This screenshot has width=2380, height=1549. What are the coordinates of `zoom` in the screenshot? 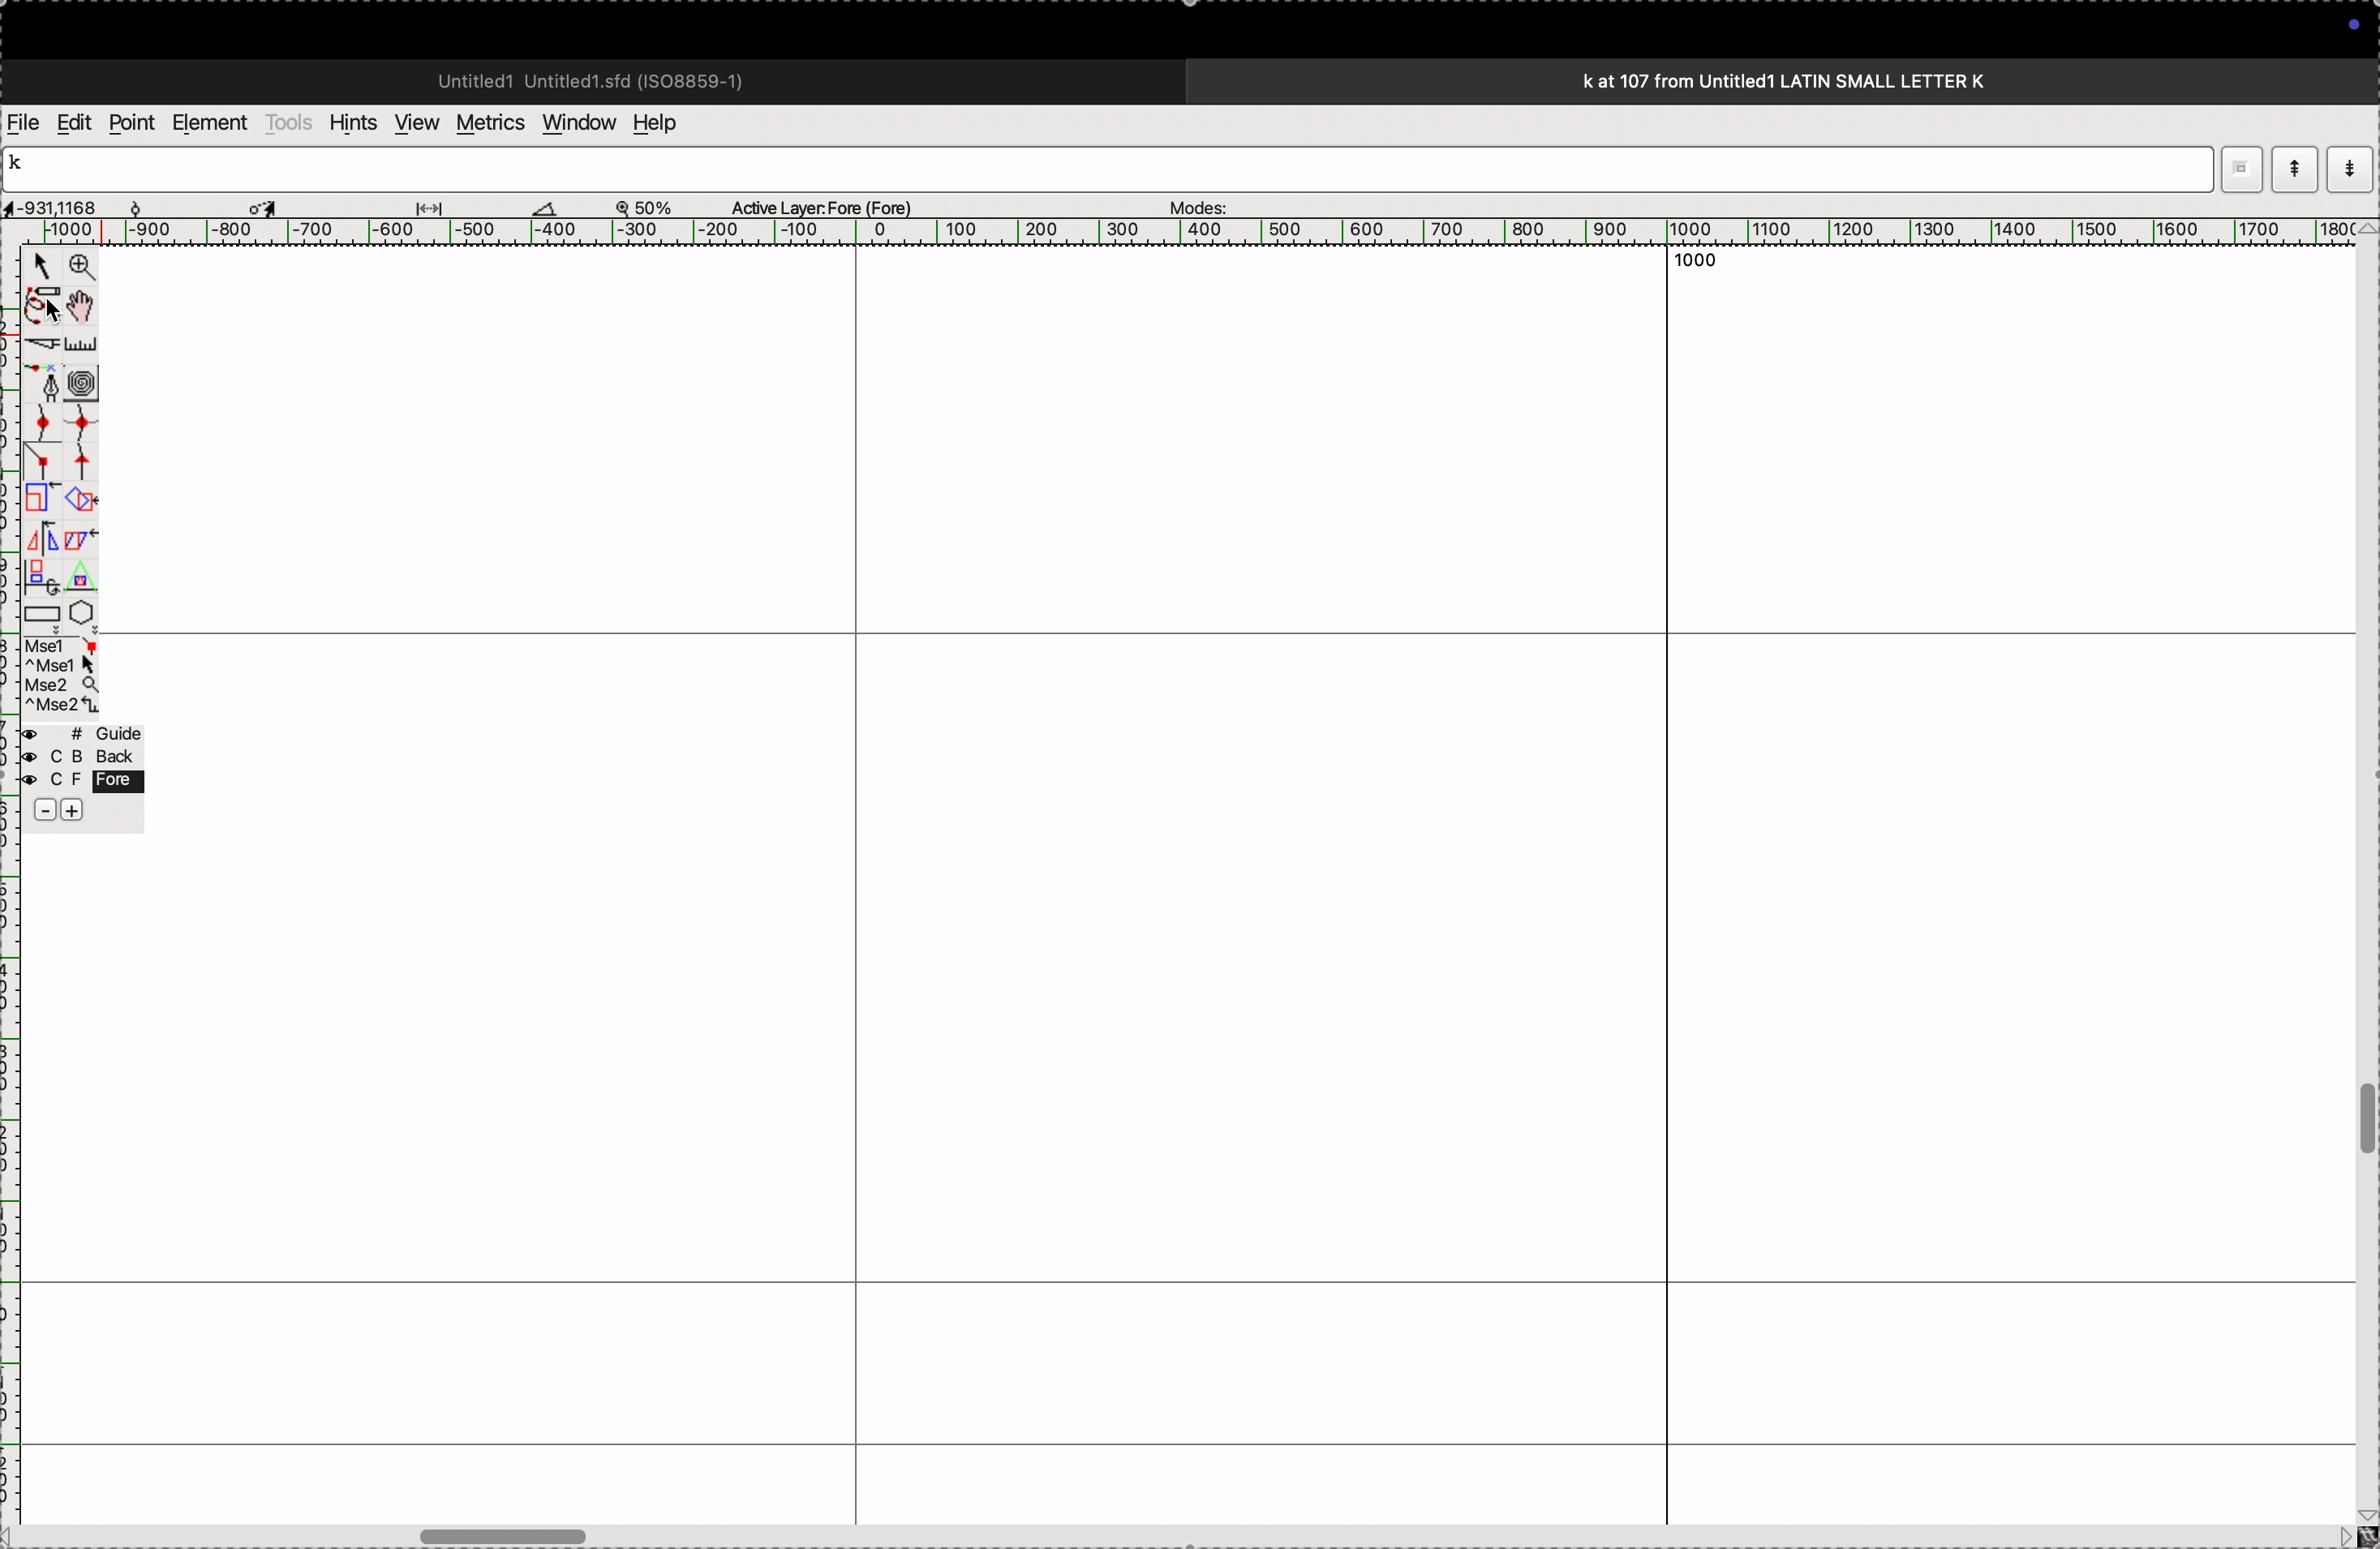 It's located at (78, 269).